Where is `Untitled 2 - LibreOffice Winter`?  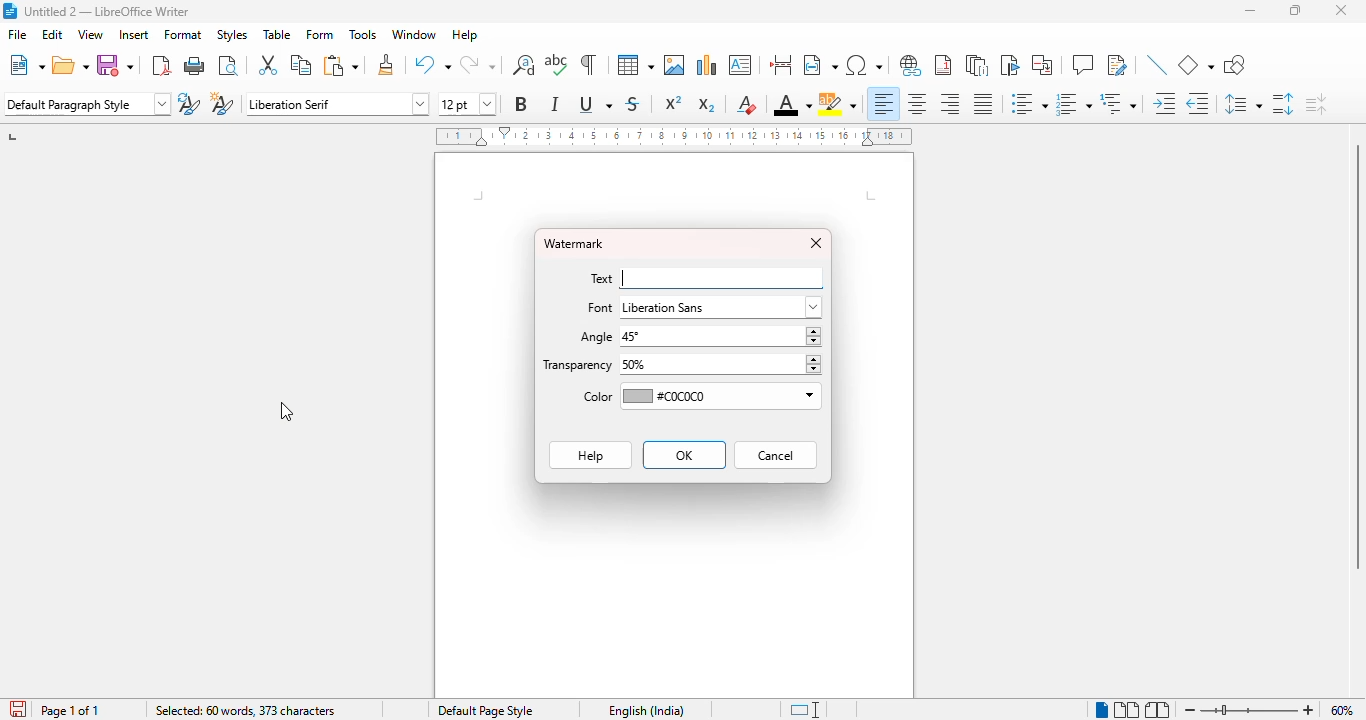
Untitled 2 - LibreOffice Winter is located at coordinates (107, 10).